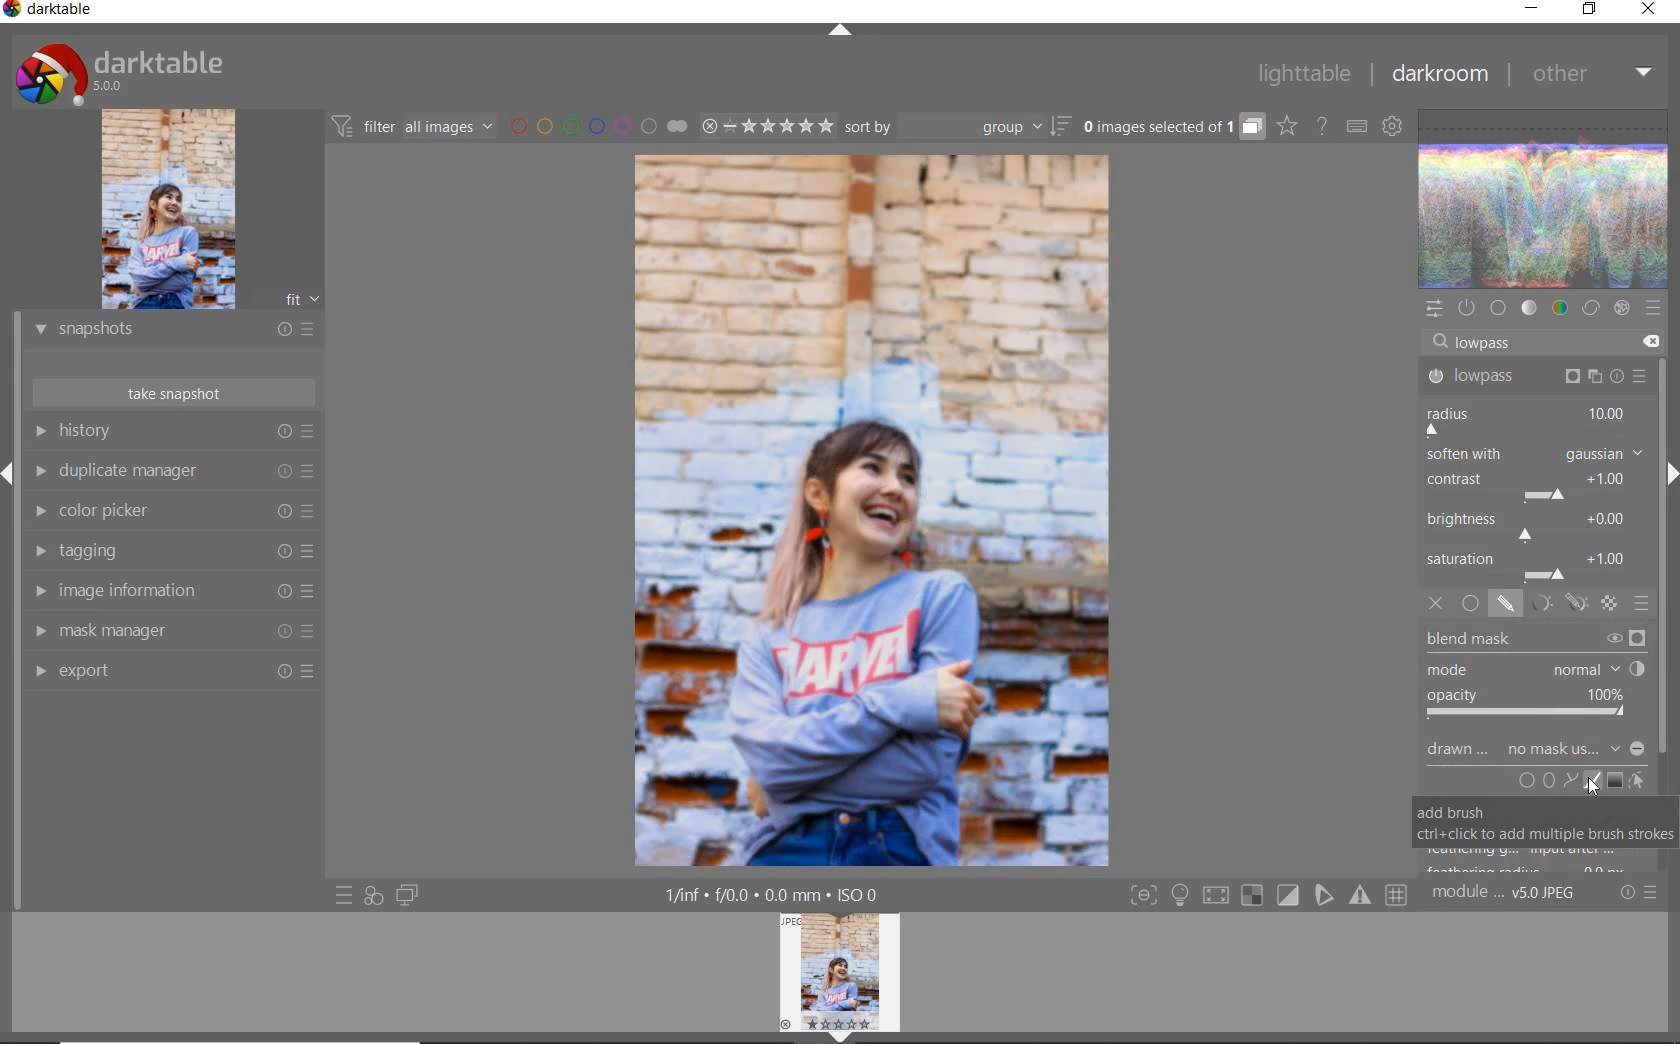 This screenshot has height=1044, width=1680. I want to click on show & edit mask elements, so click(1638, 782).